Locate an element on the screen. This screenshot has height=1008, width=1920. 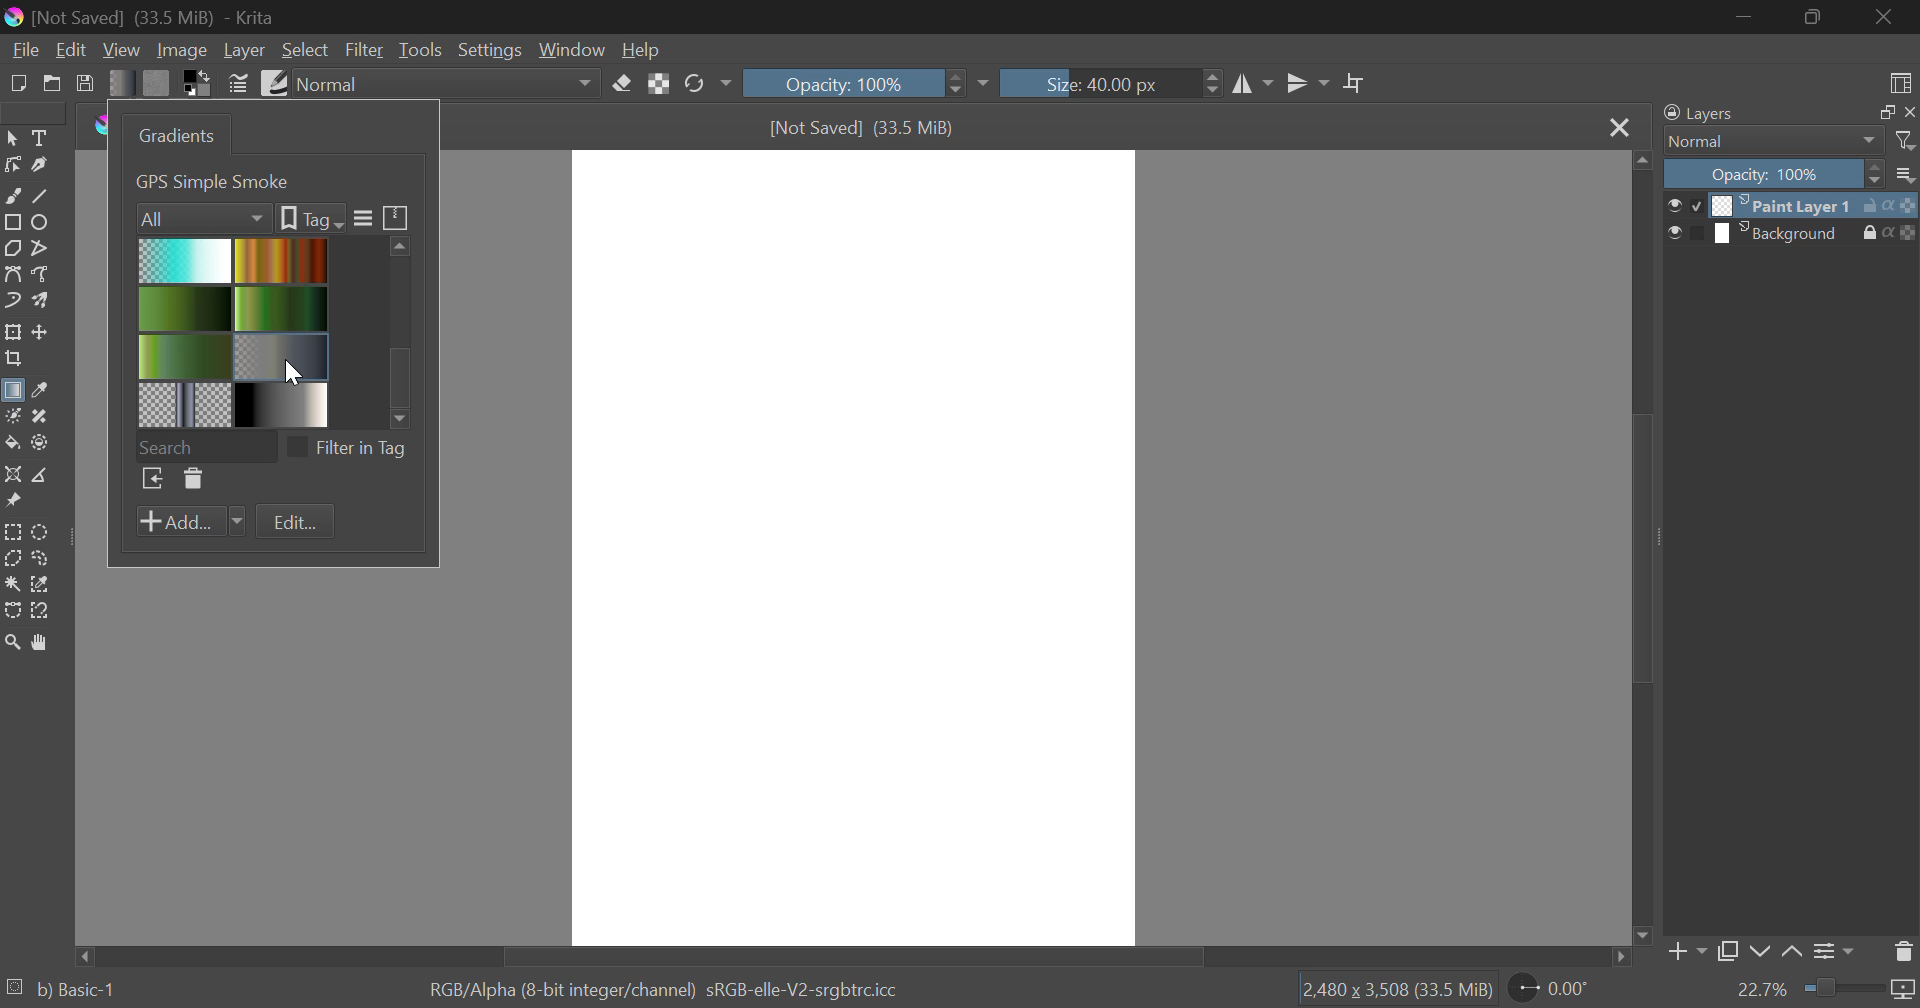
Enclose and Fill is located at coordinates (38, 443).